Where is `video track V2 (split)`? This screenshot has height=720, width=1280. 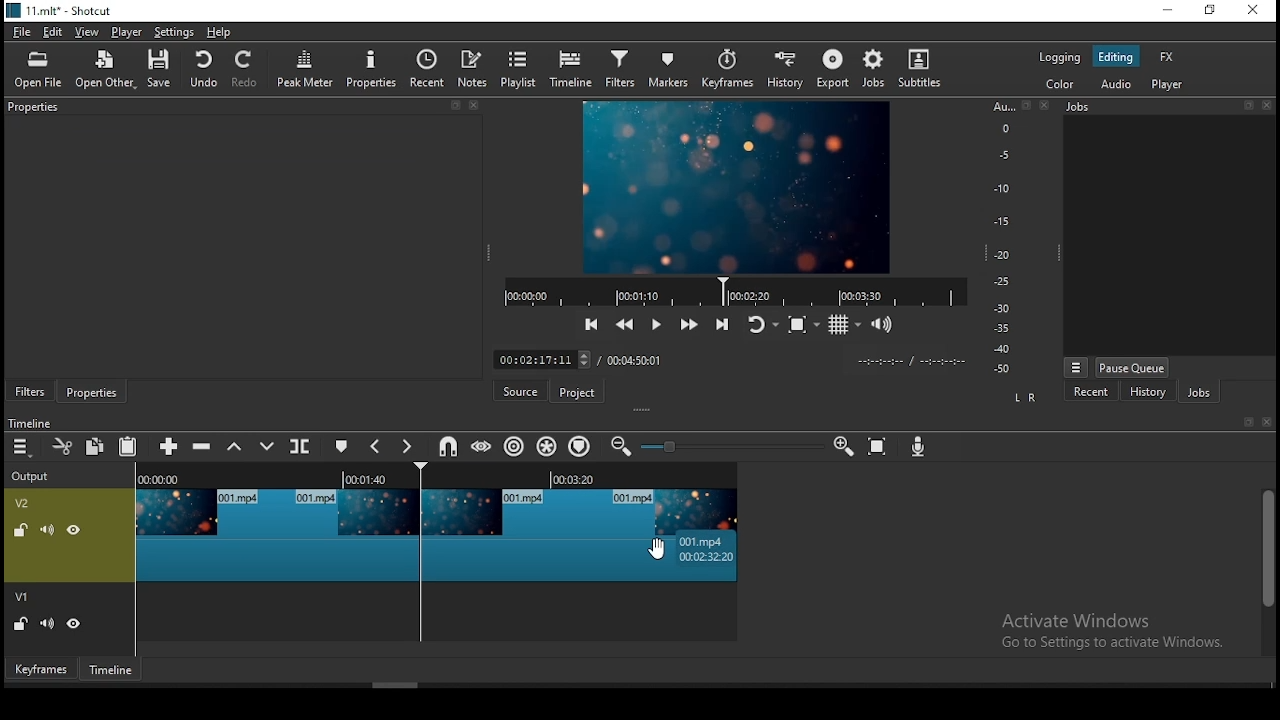
video track V2 (split) is located at coordinates (584, 533).